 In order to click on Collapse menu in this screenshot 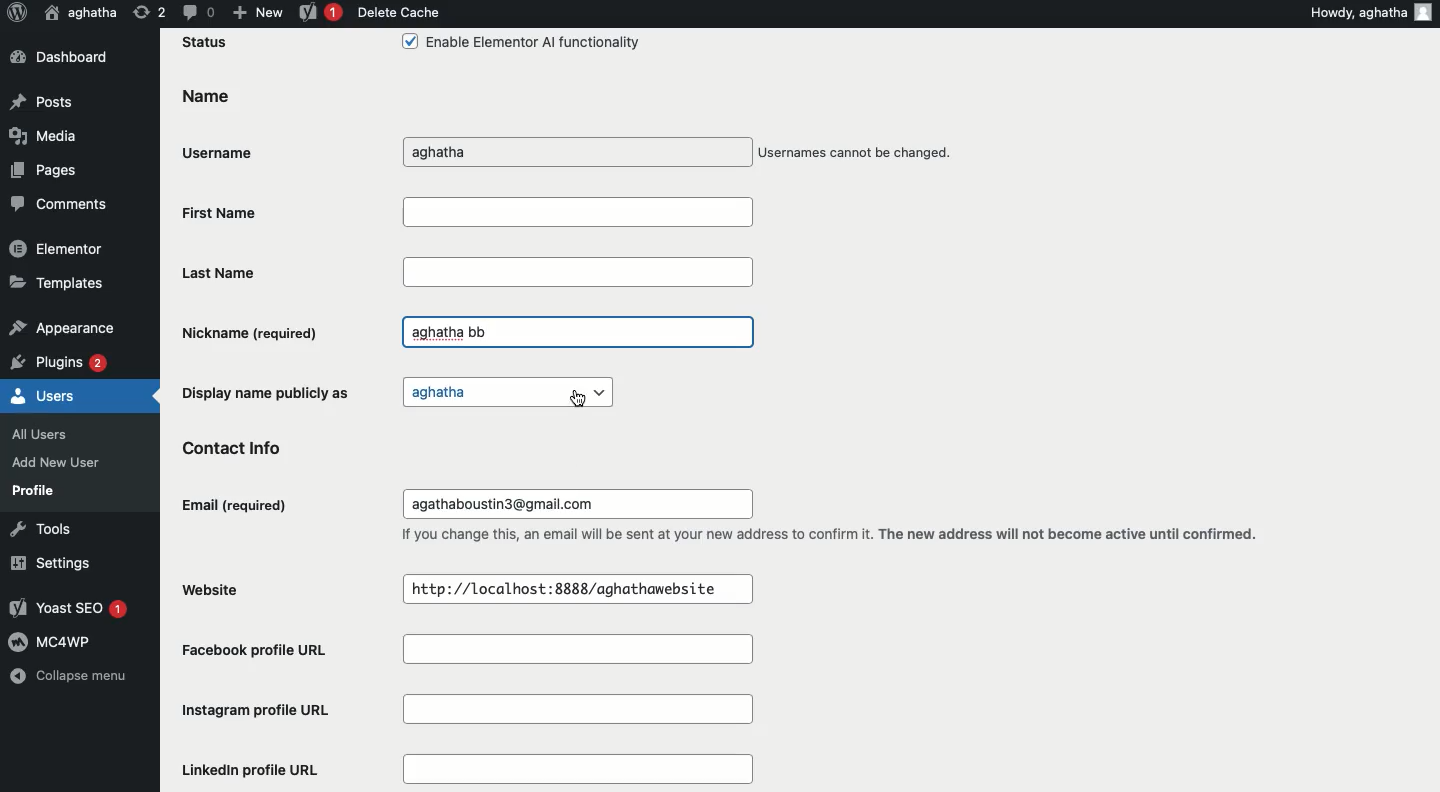, I will do `click(68, 678)`.